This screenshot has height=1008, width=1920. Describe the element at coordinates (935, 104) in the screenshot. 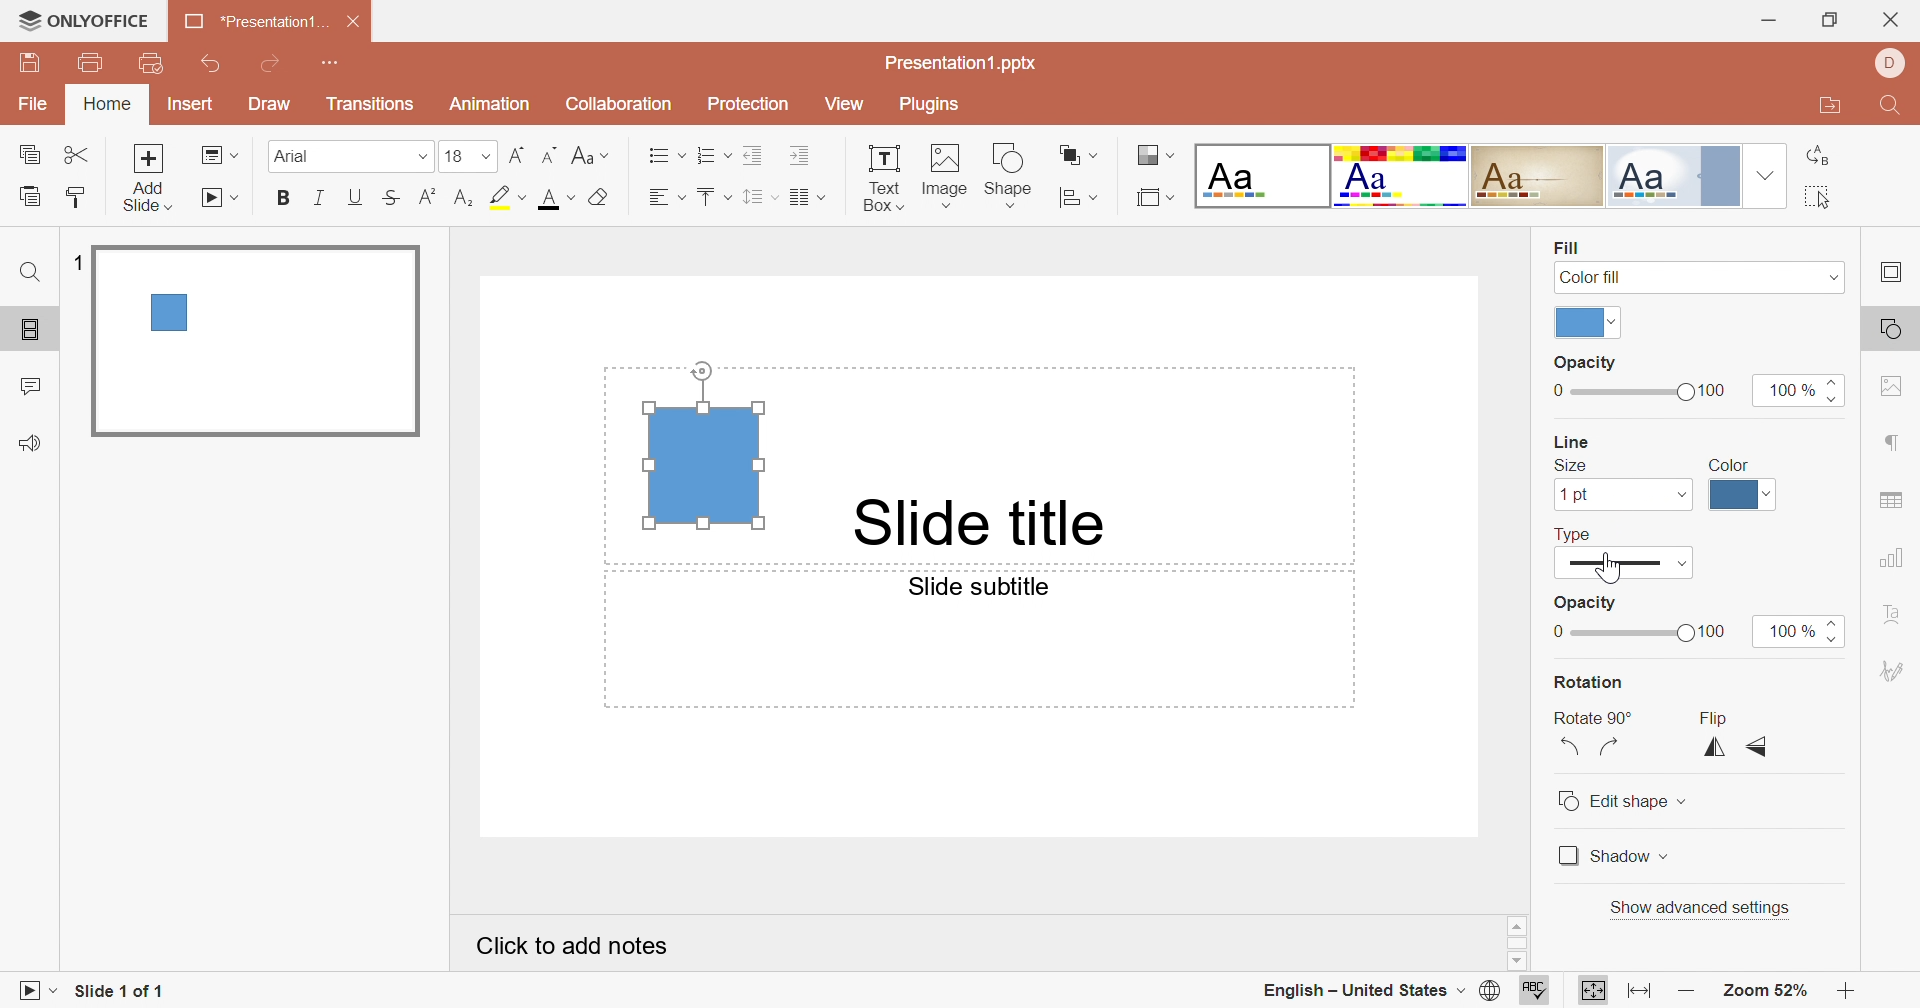

I see `Plugins` at that location.